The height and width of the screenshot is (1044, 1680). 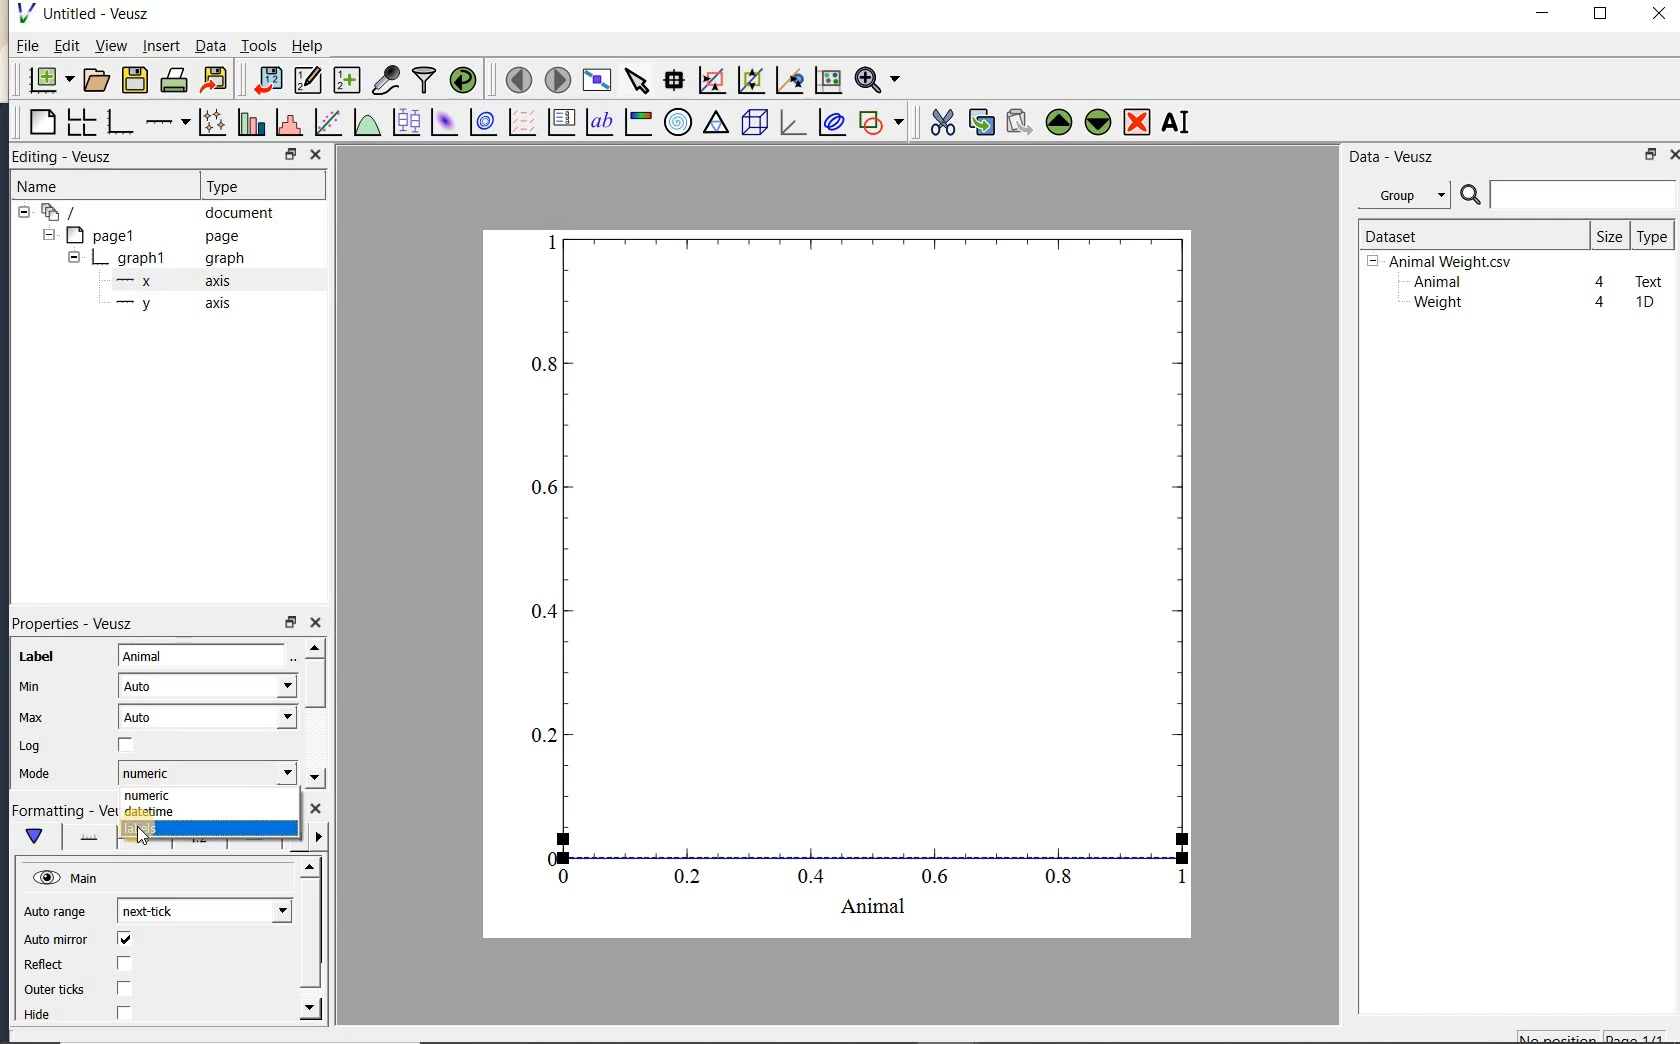 What do you see at coordinates (167, 122) in the screenshot?
I see `add an axis to the plot` at bounding box center [167, 122].